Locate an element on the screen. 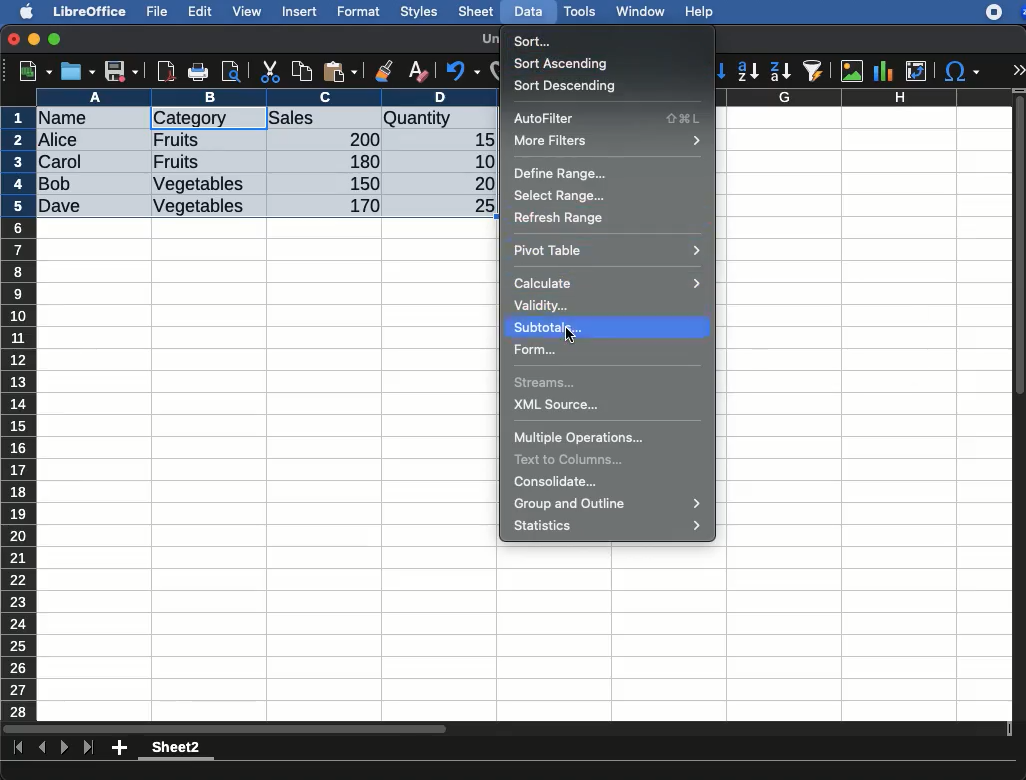  column is located at coordinates (267, 97).